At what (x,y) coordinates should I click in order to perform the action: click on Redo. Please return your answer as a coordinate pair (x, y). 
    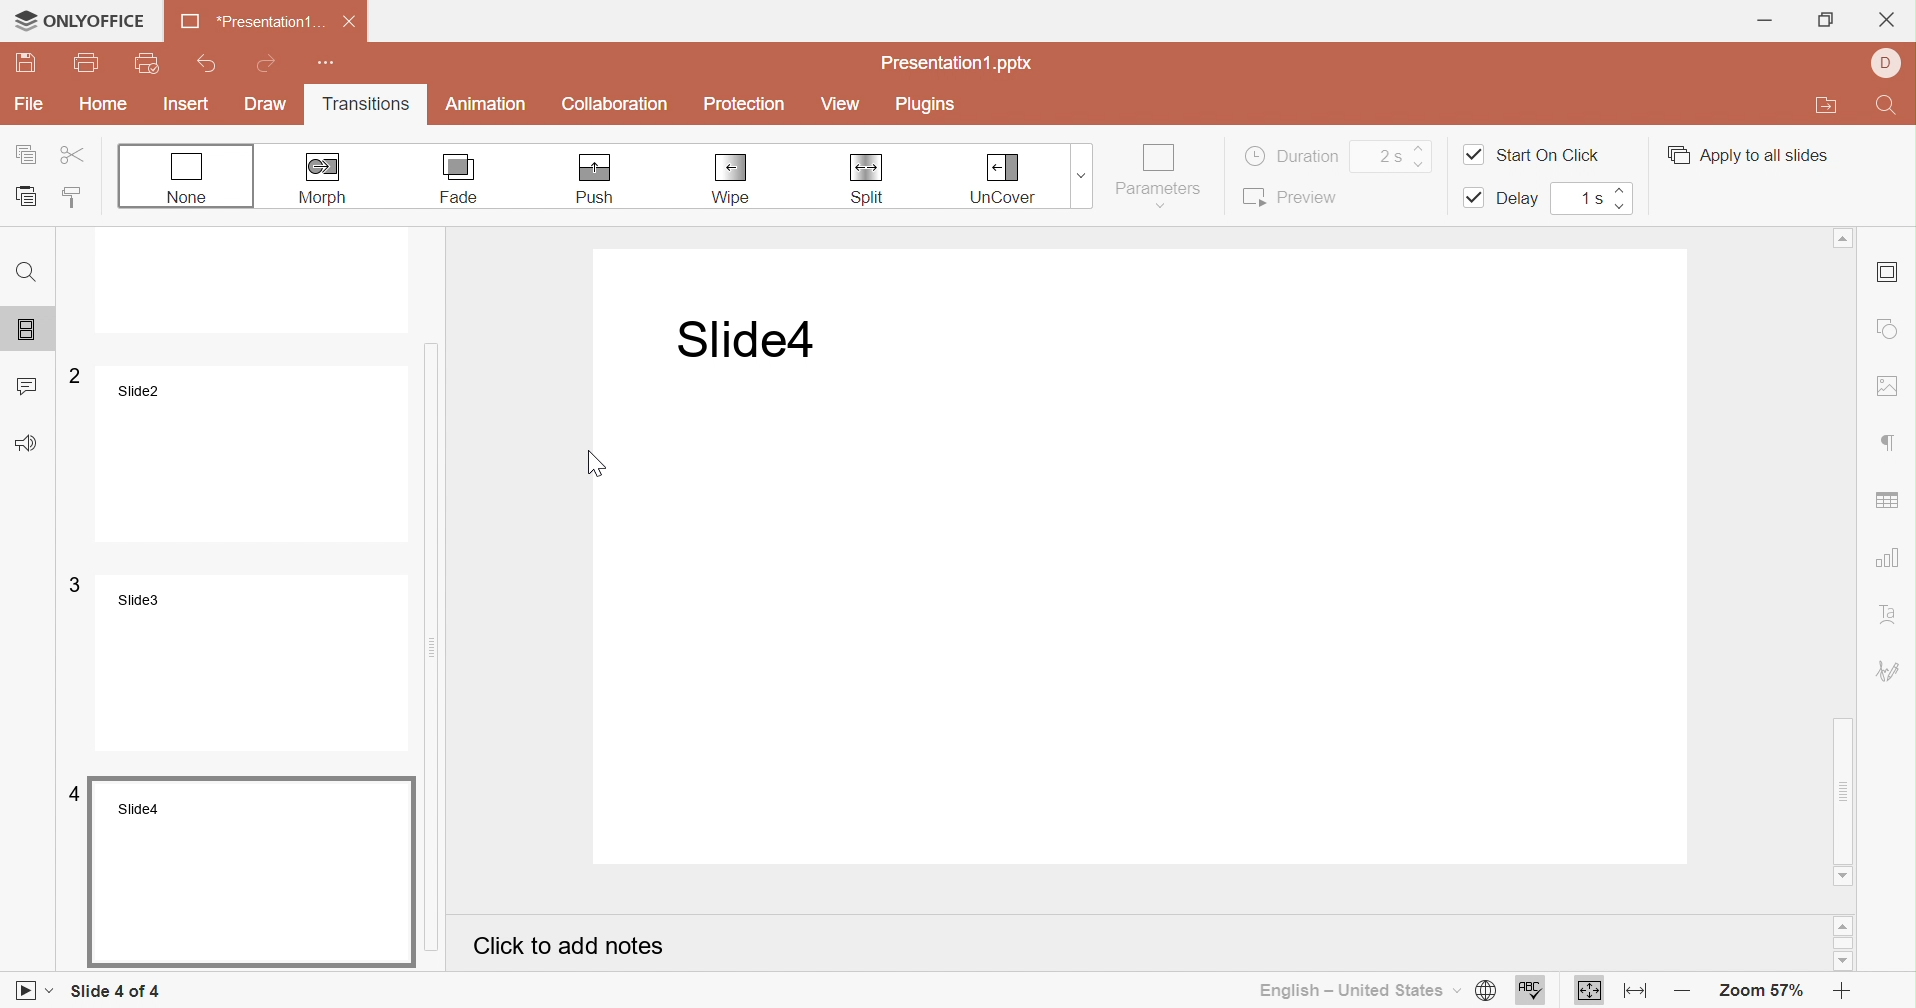
    Looking at the image, I should click on (268, 64).